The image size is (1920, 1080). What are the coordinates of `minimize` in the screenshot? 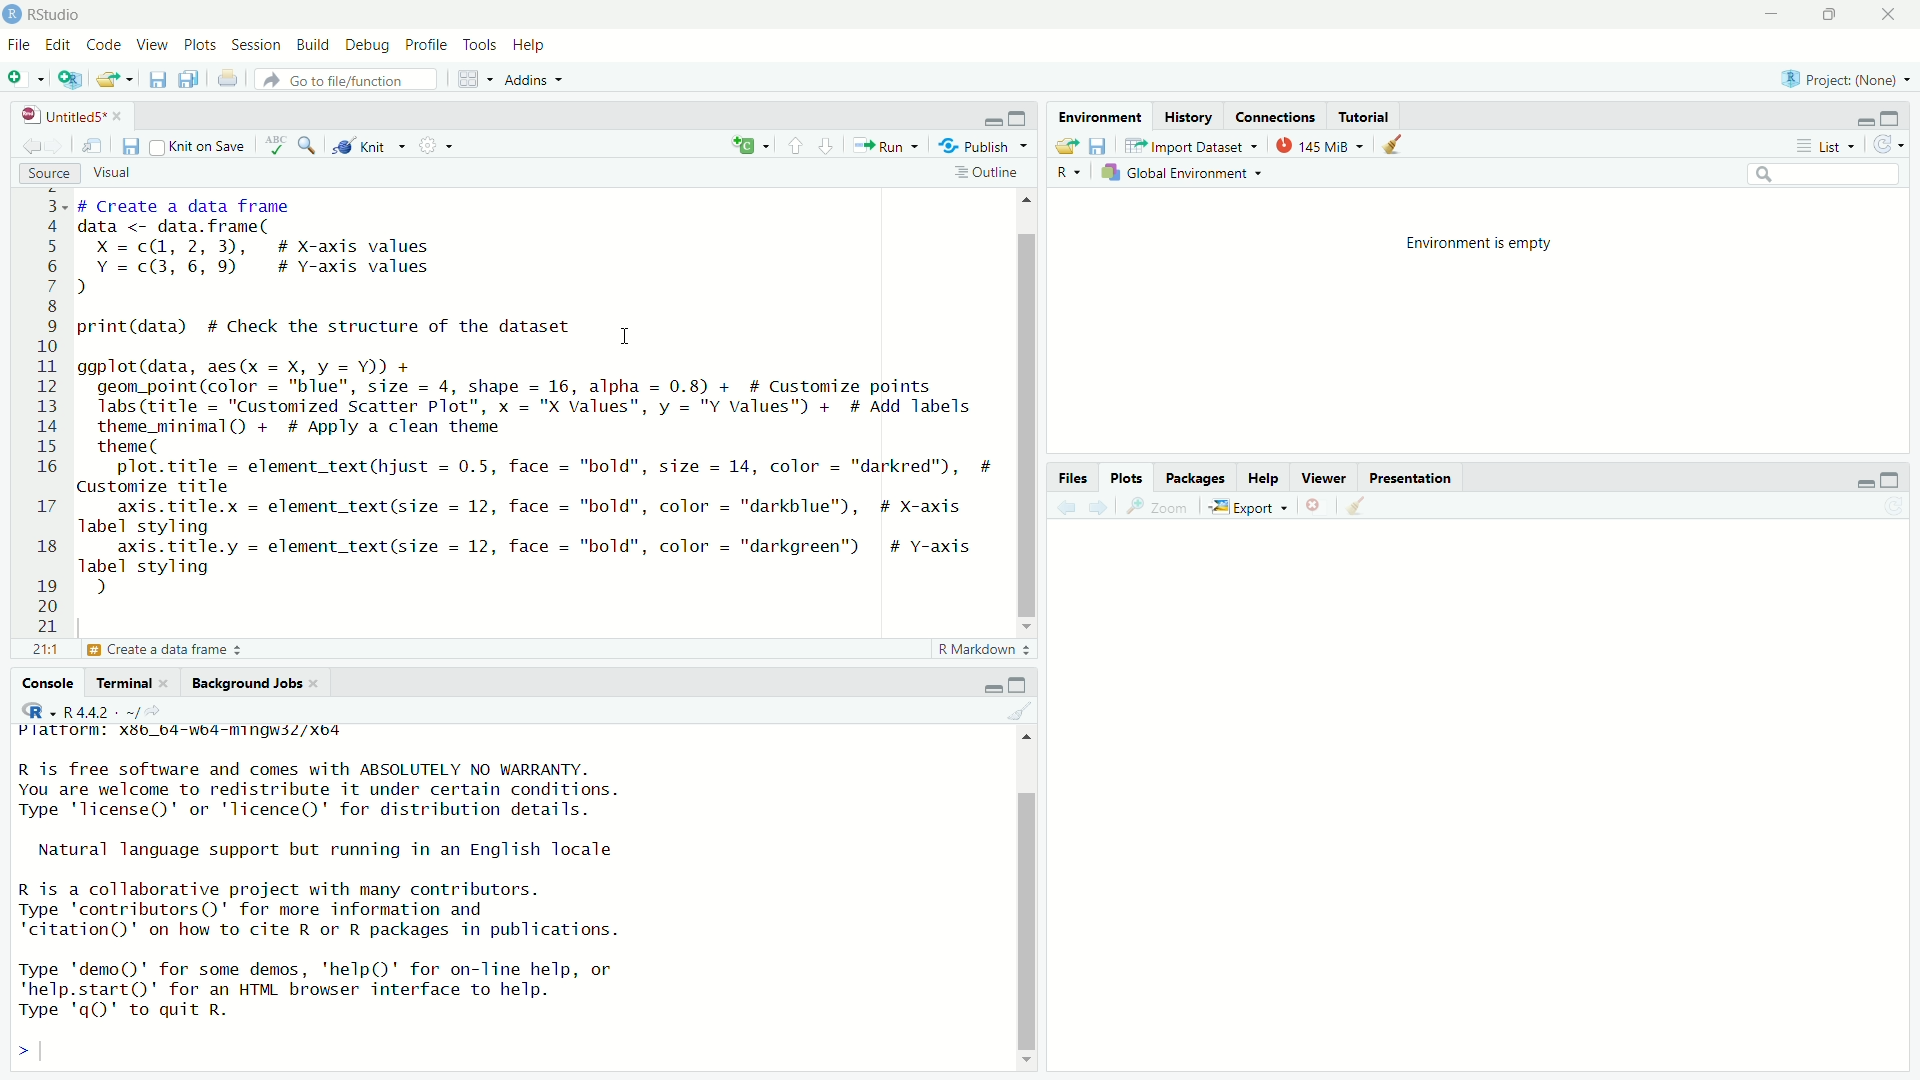 It's located at (1862, 483).